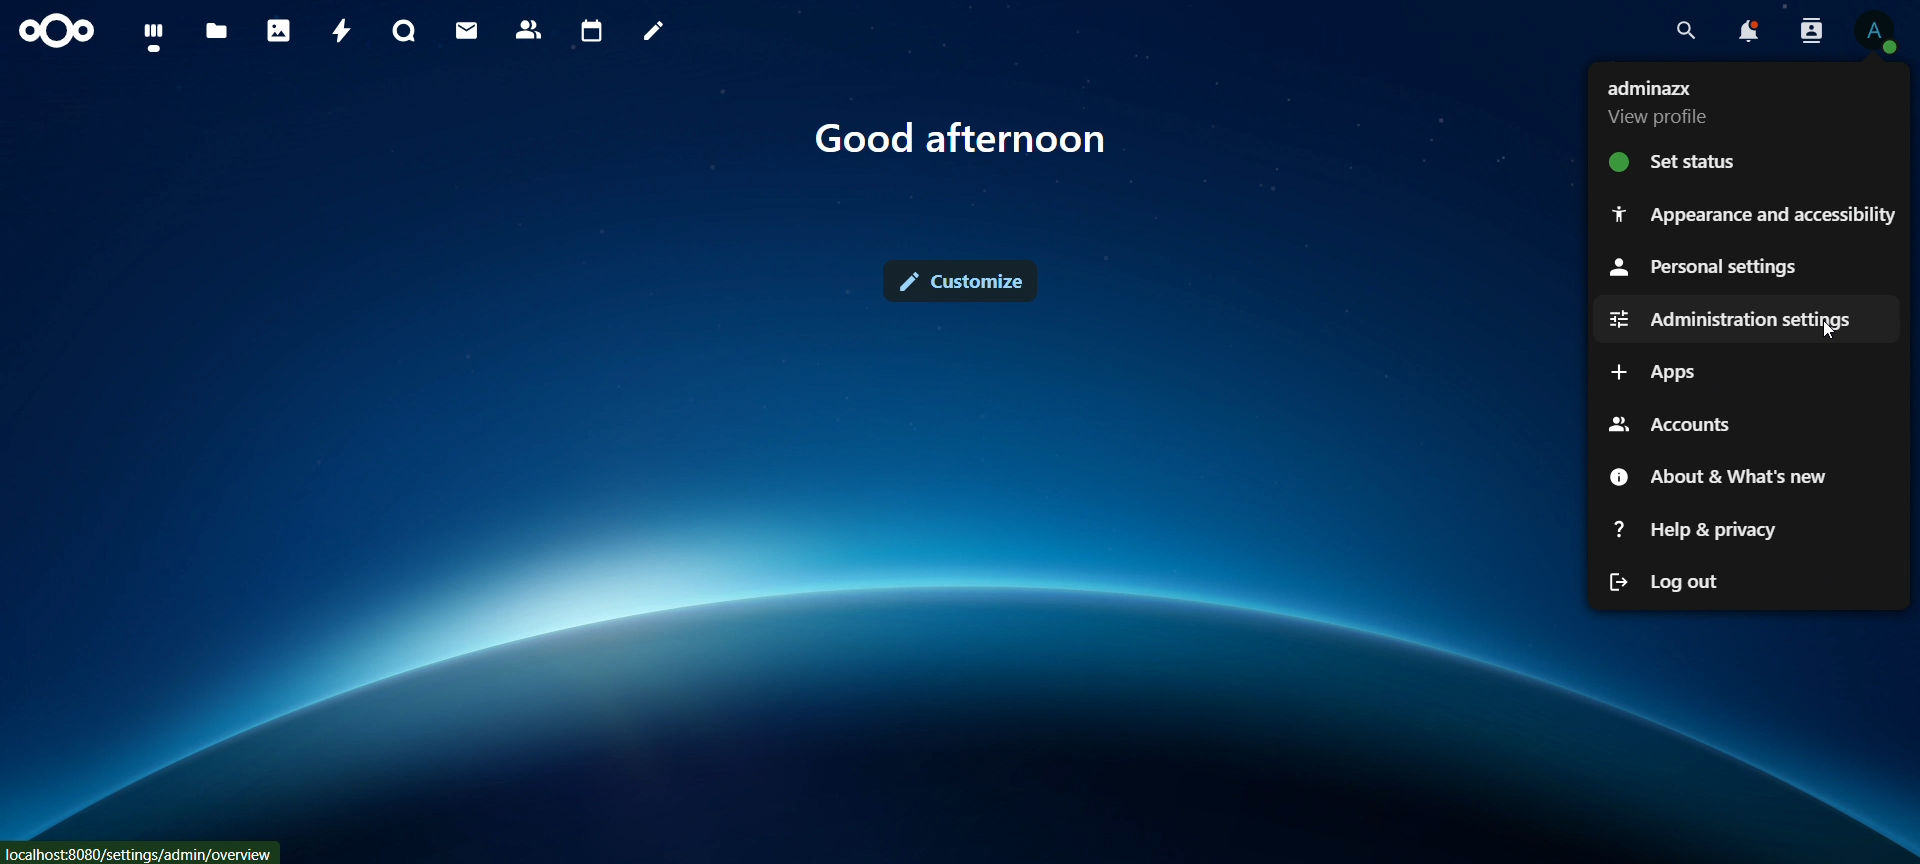 Image resolution: width=1920 pixels, height=864 pixels. I want to click on administration, so click(1721, 320).